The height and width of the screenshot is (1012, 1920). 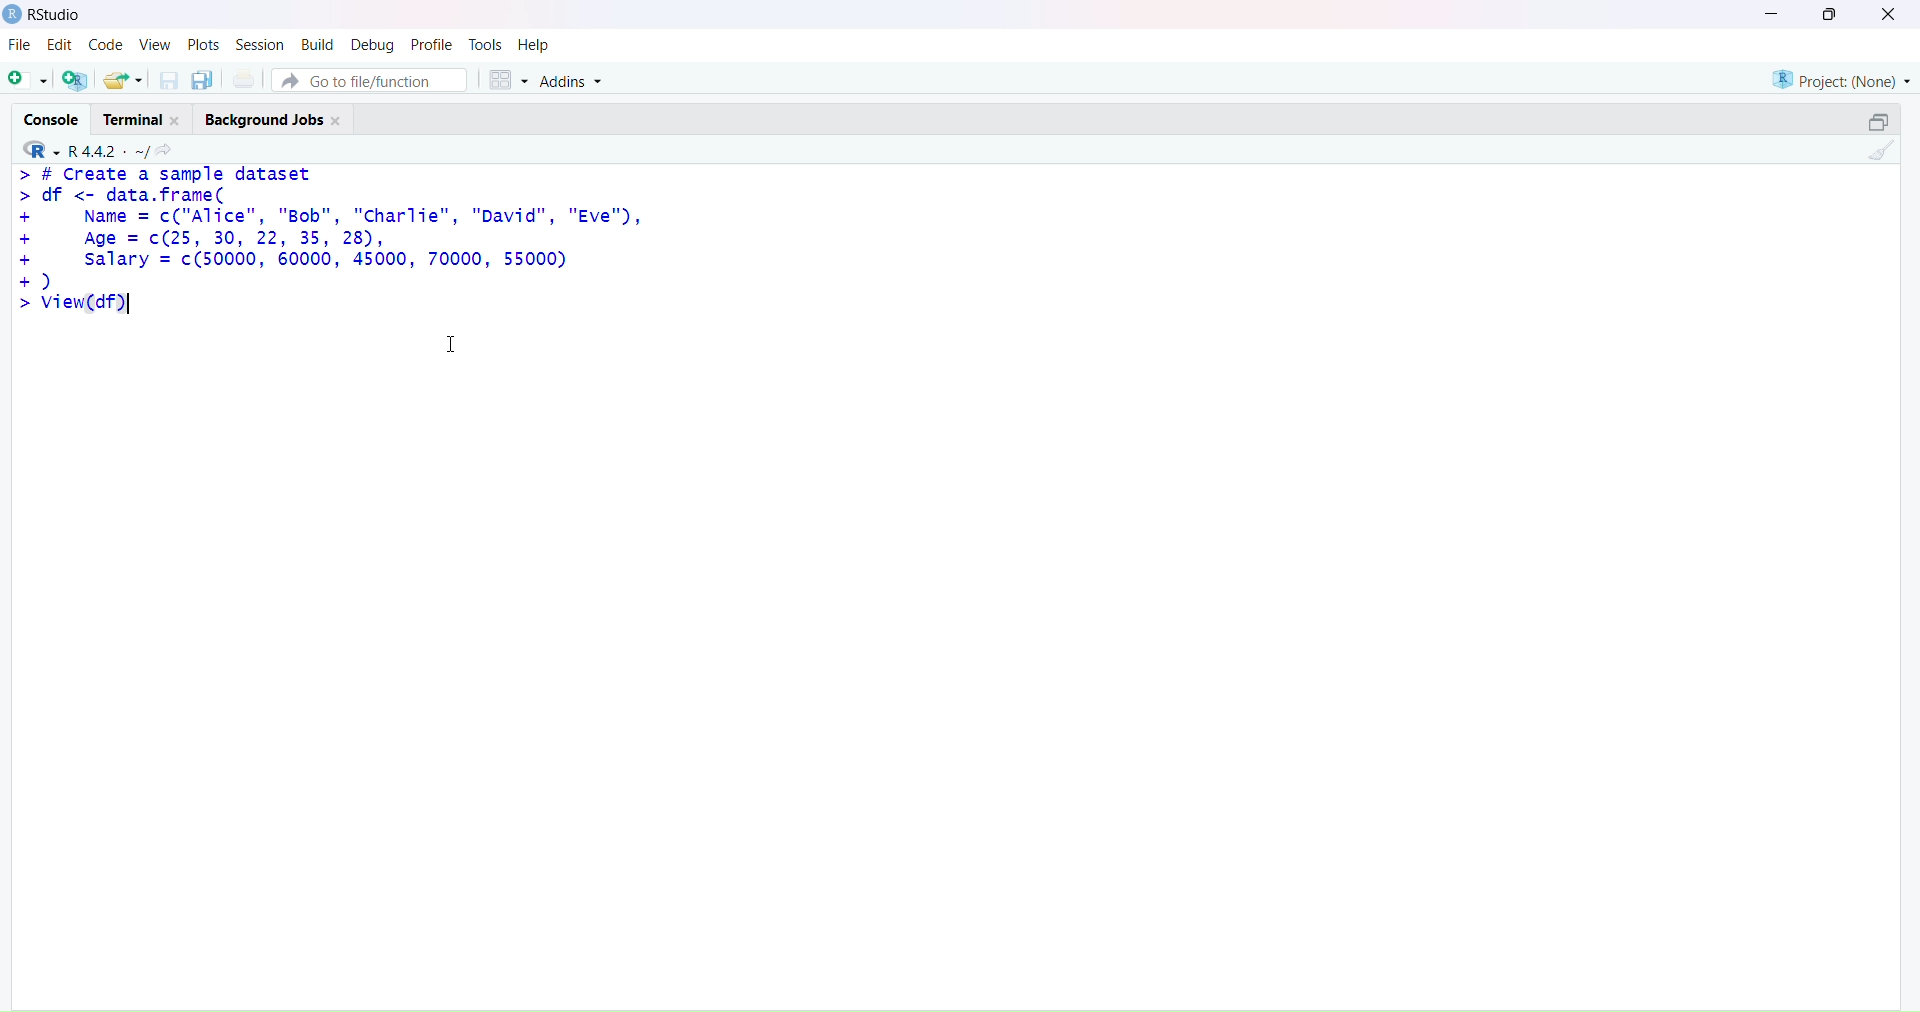 I want to click on tools, so click(x=487, y=43).